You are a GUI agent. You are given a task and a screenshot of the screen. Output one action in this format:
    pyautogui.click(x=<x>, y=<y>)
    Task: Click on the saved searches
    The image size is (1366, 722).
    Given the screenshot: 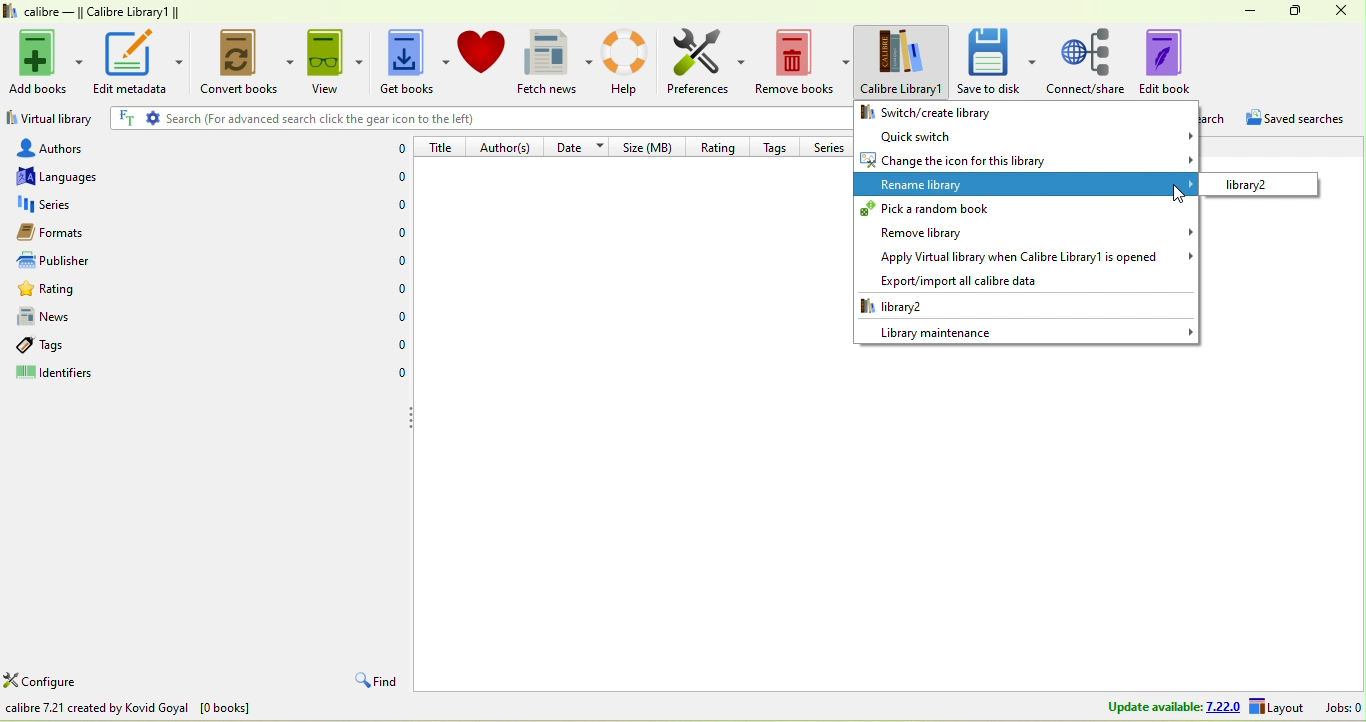 What is the action you would take?
    pyautogui.click(x=1303, y=121)
    